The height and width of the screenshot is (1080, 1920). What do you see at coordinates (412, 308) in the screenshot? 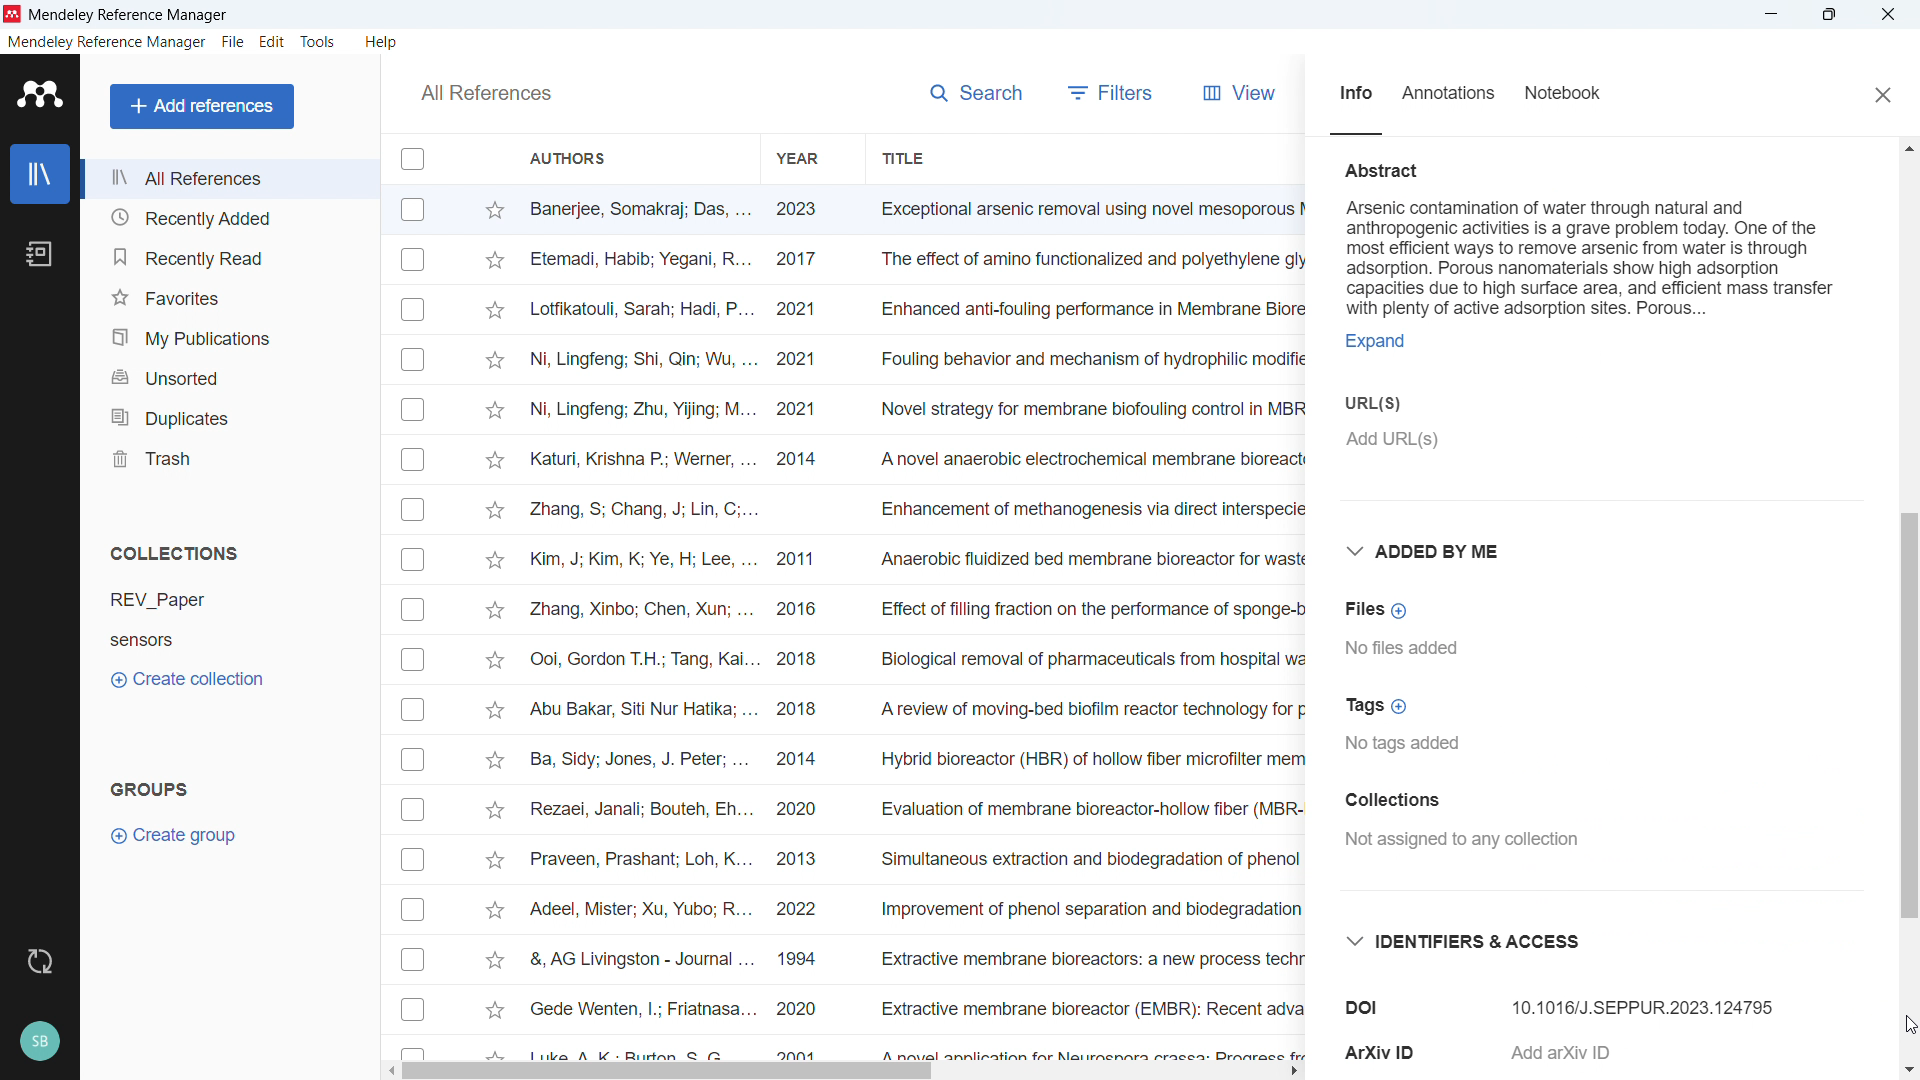
I see `click to select individual entry` at bounding box center [412, 308].